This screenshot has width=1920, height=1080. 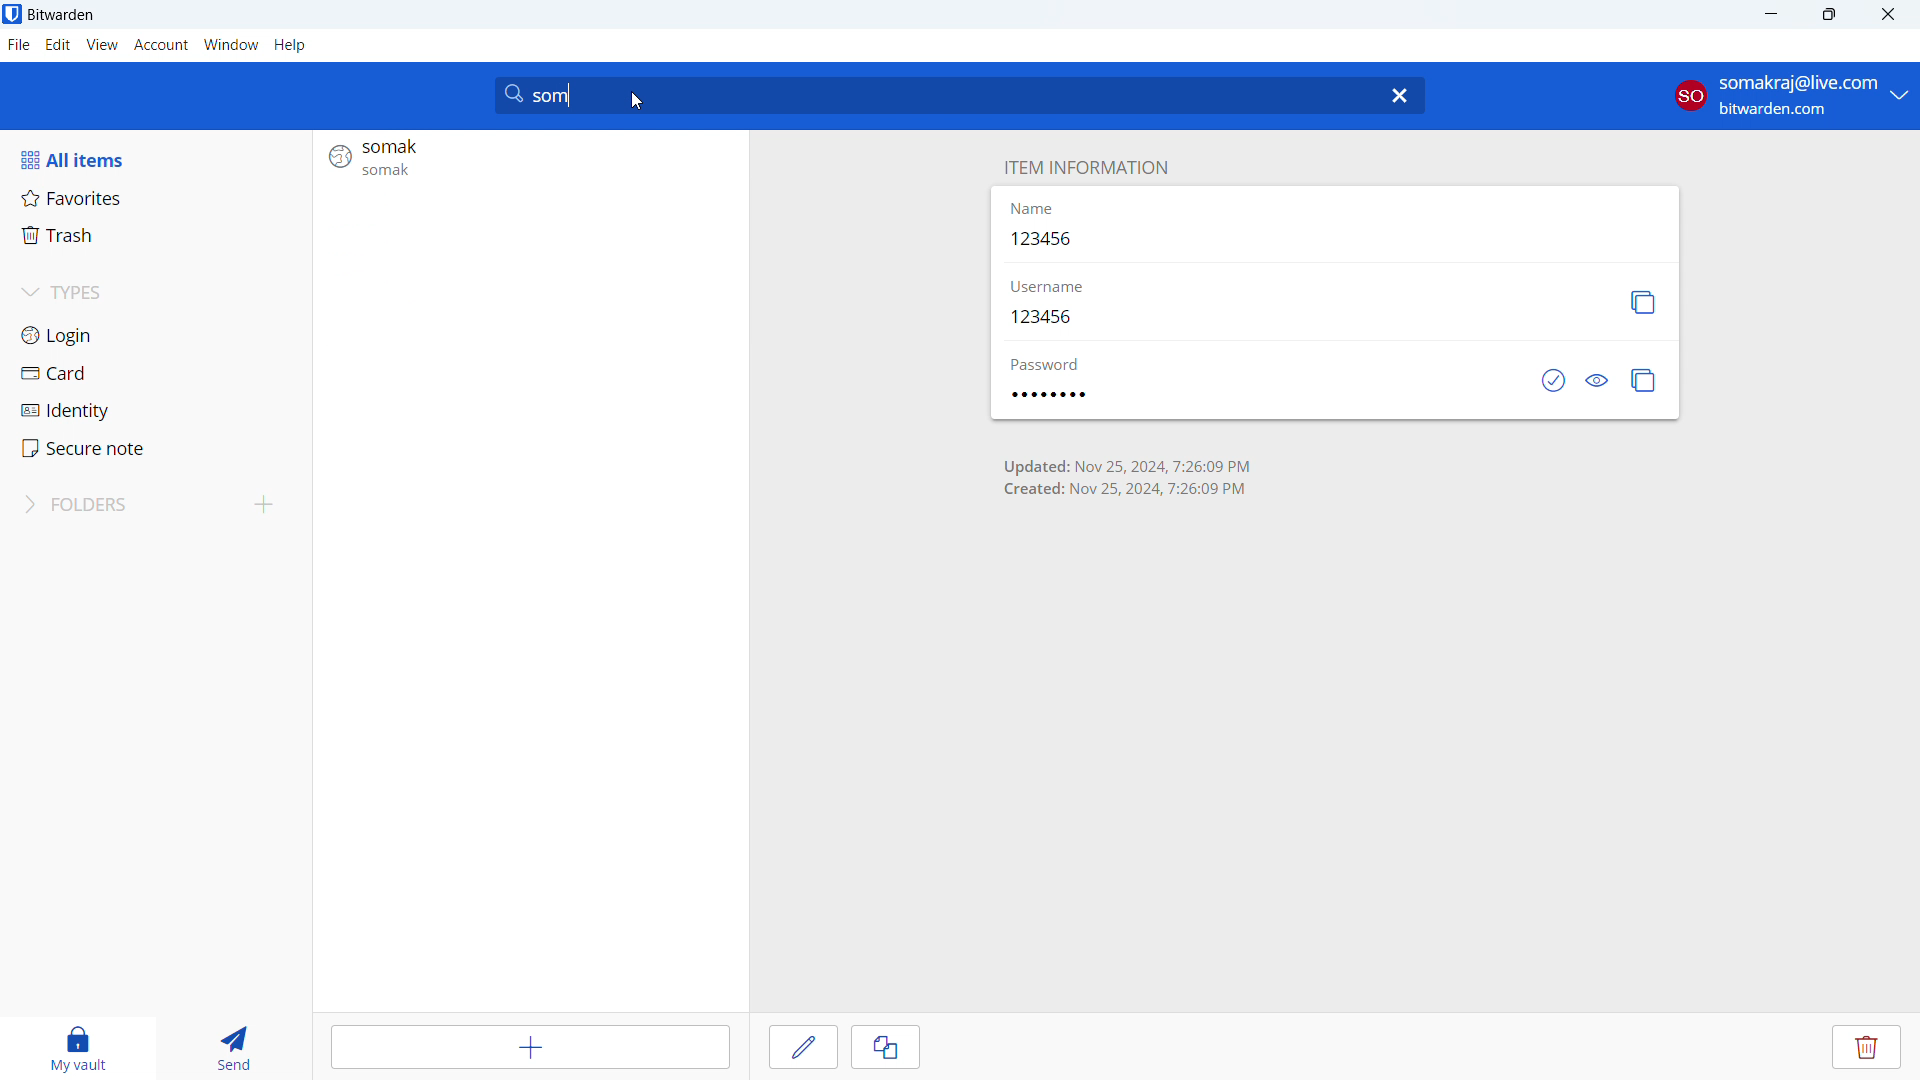 I want to click on trash, so click(x=151, y=236).